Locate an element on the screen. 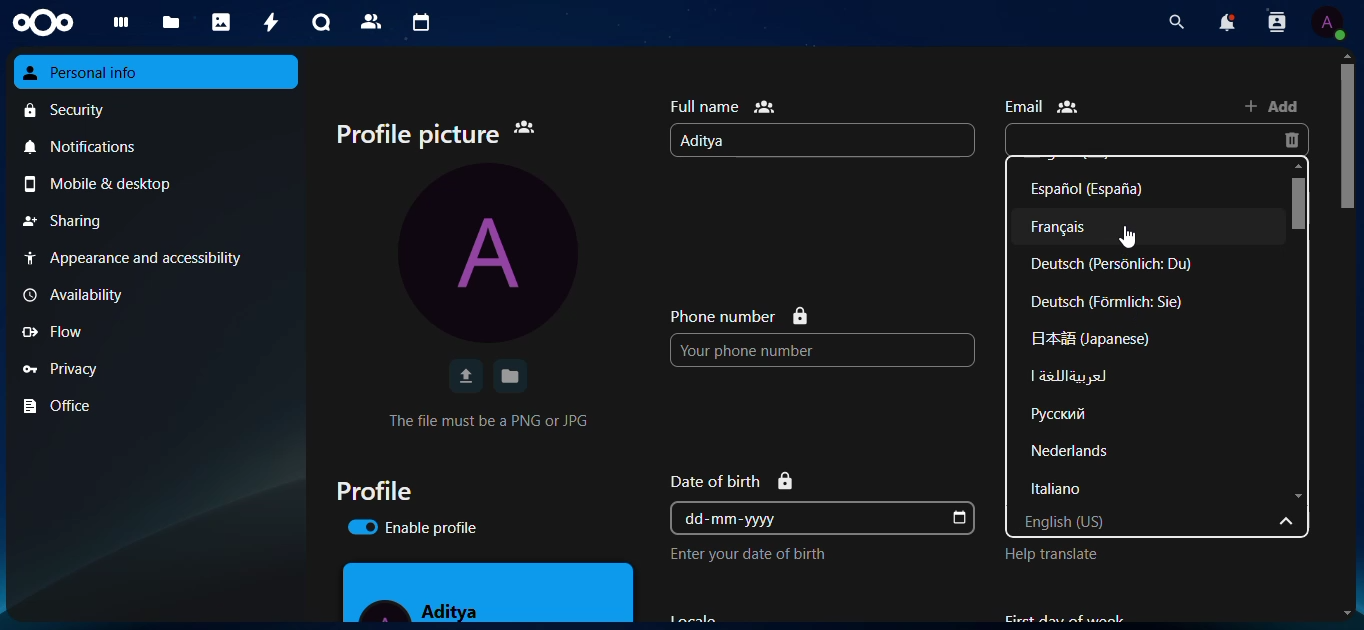  scroll bar is located at coordinates (1302, 203).